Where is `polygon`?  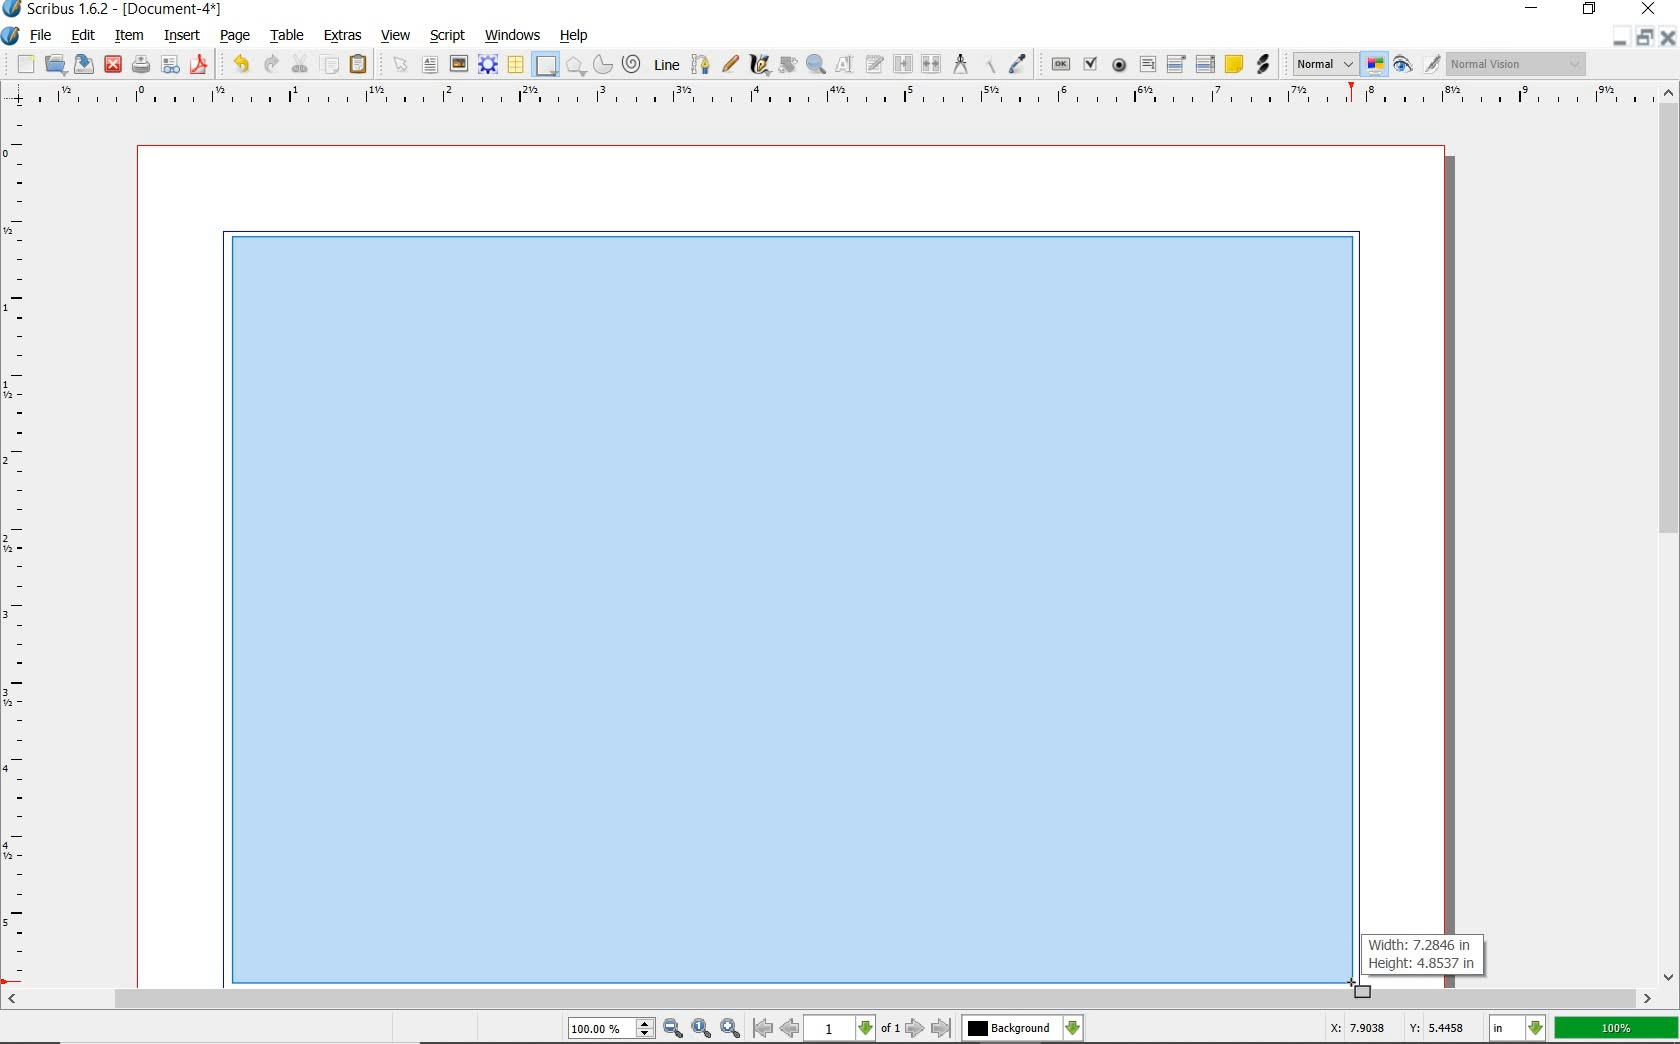 polygon is located at coordinates (576, 67).